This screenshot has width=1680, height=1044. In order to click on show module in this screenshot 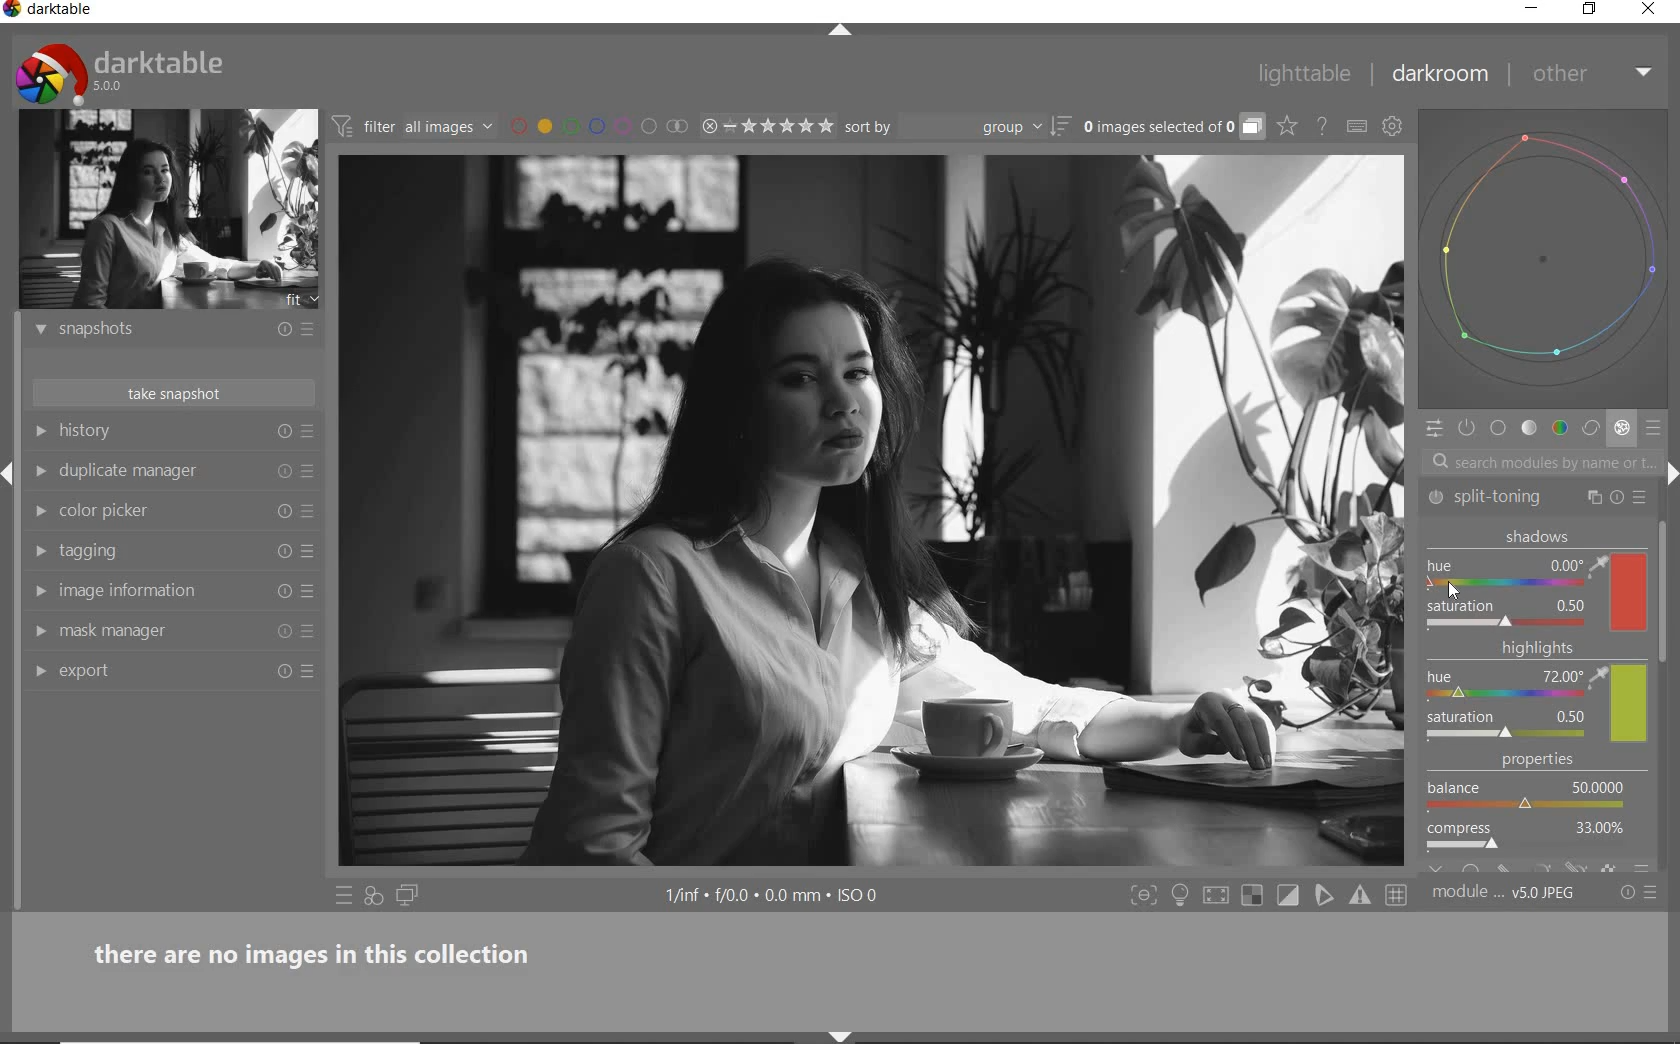, I will do `click(40, 673)`.